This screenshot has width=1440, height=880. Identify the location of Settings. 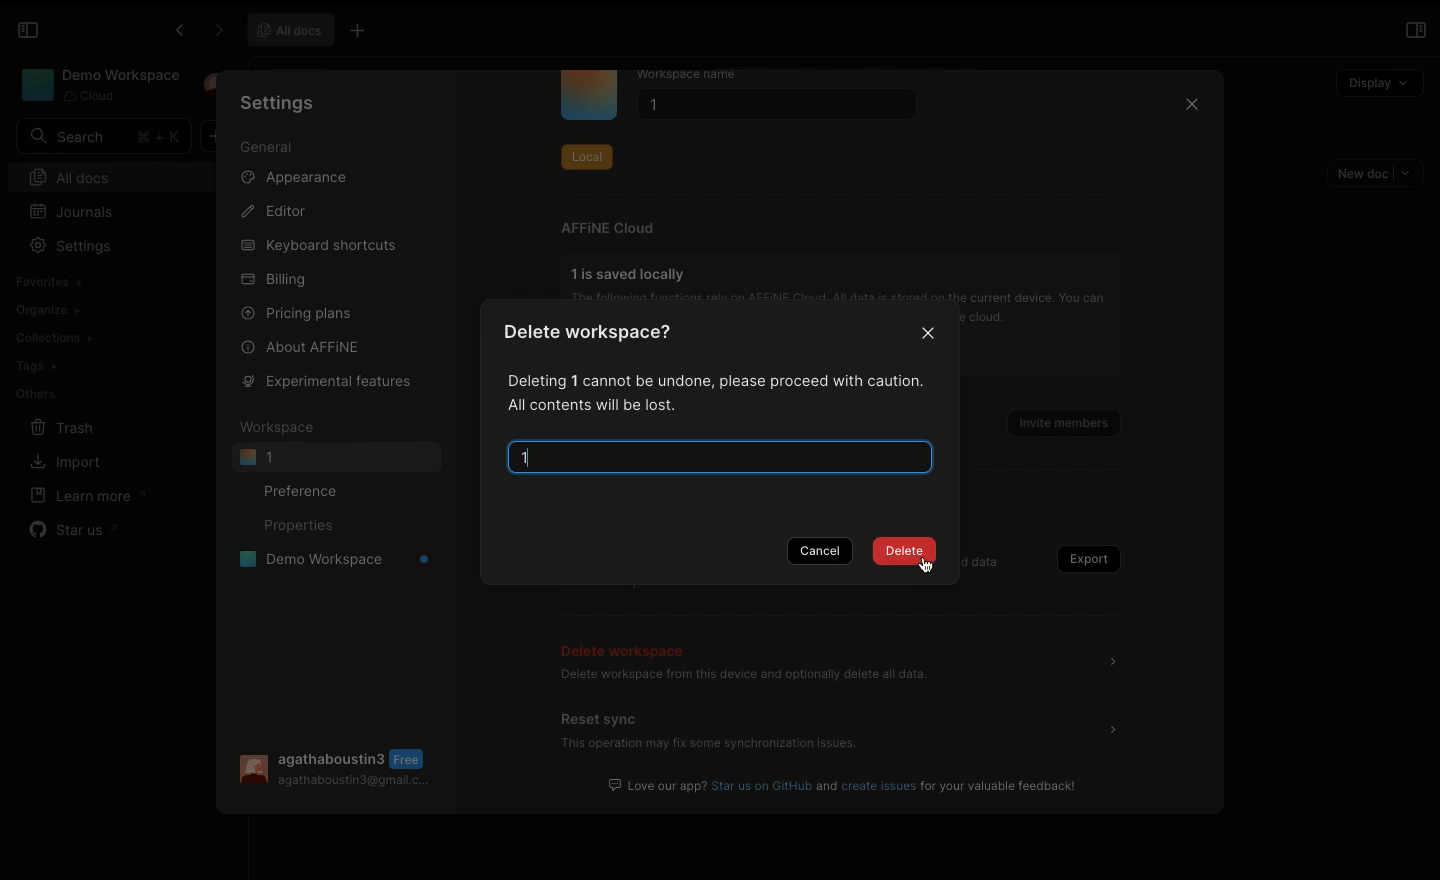
(76, 246).